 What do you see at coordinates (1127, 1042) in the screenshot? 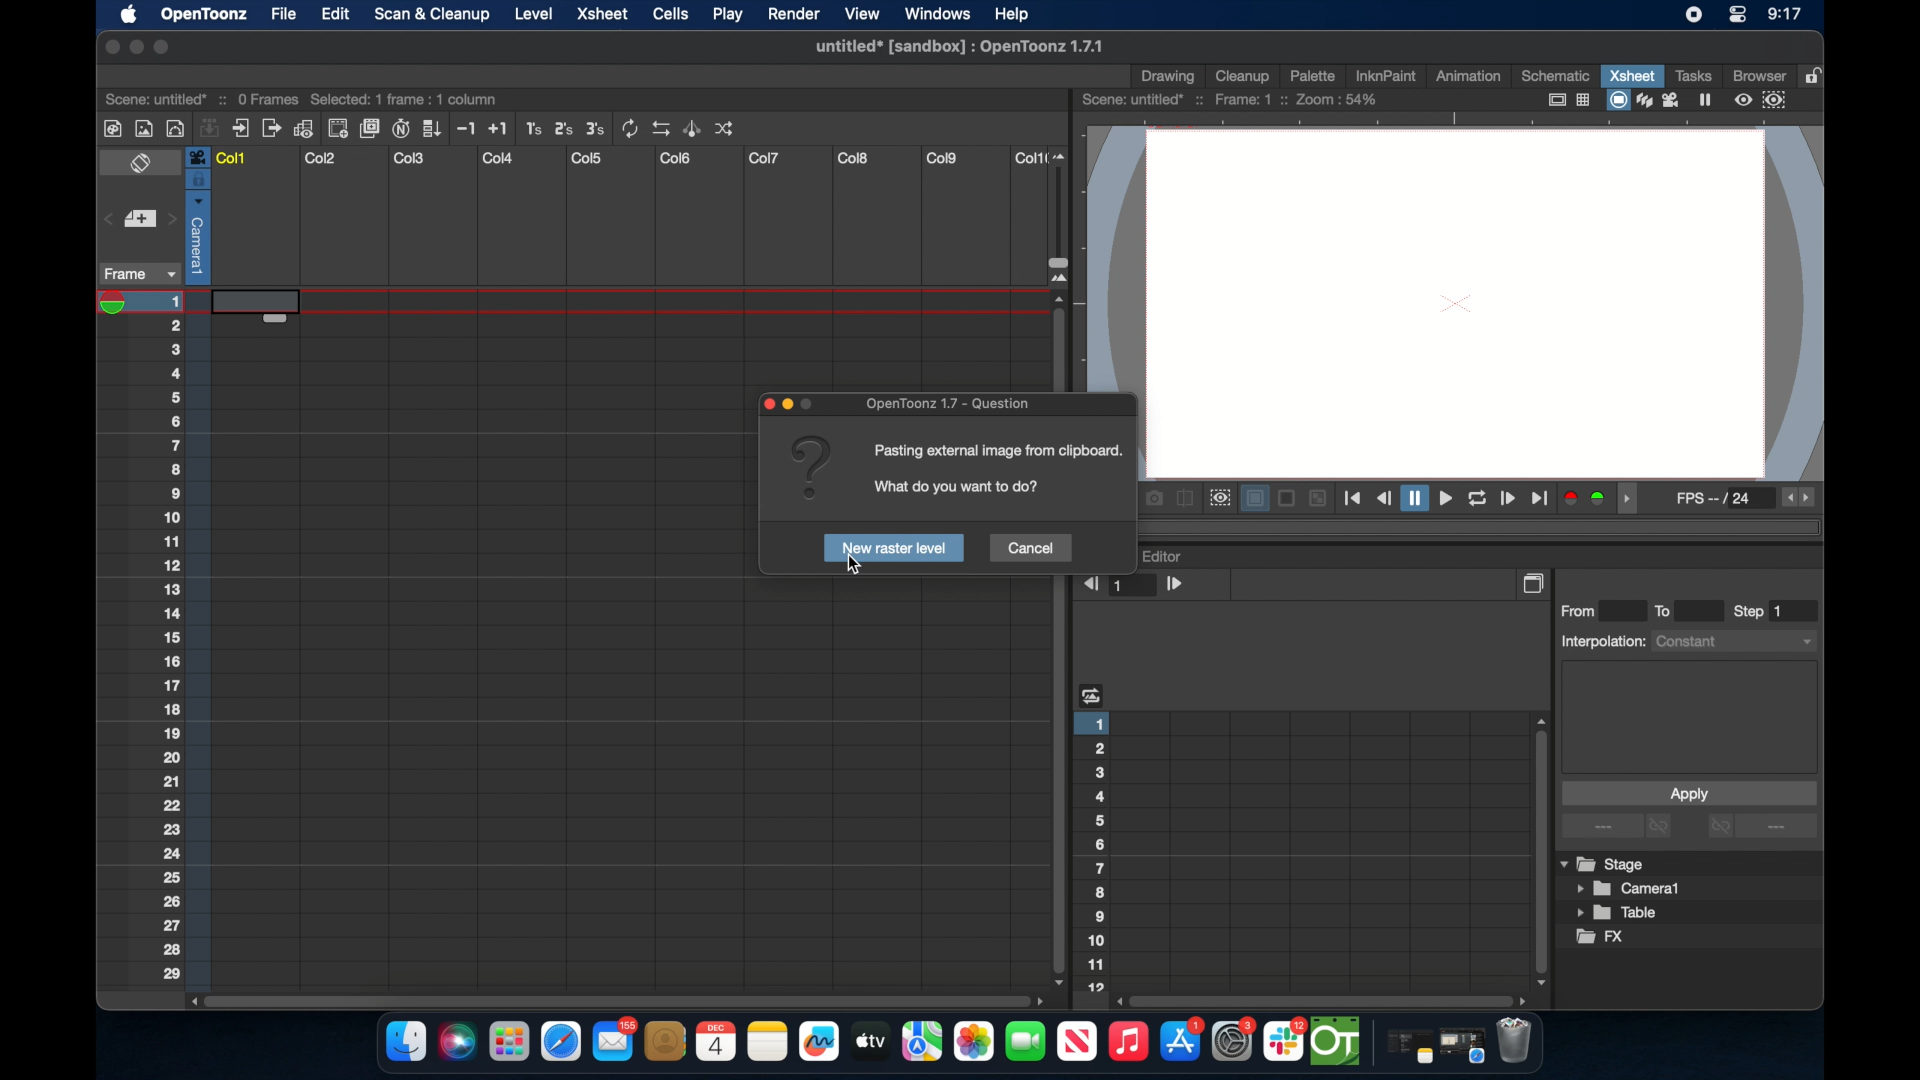
I see `music` at bounding box center [1127, 1042].